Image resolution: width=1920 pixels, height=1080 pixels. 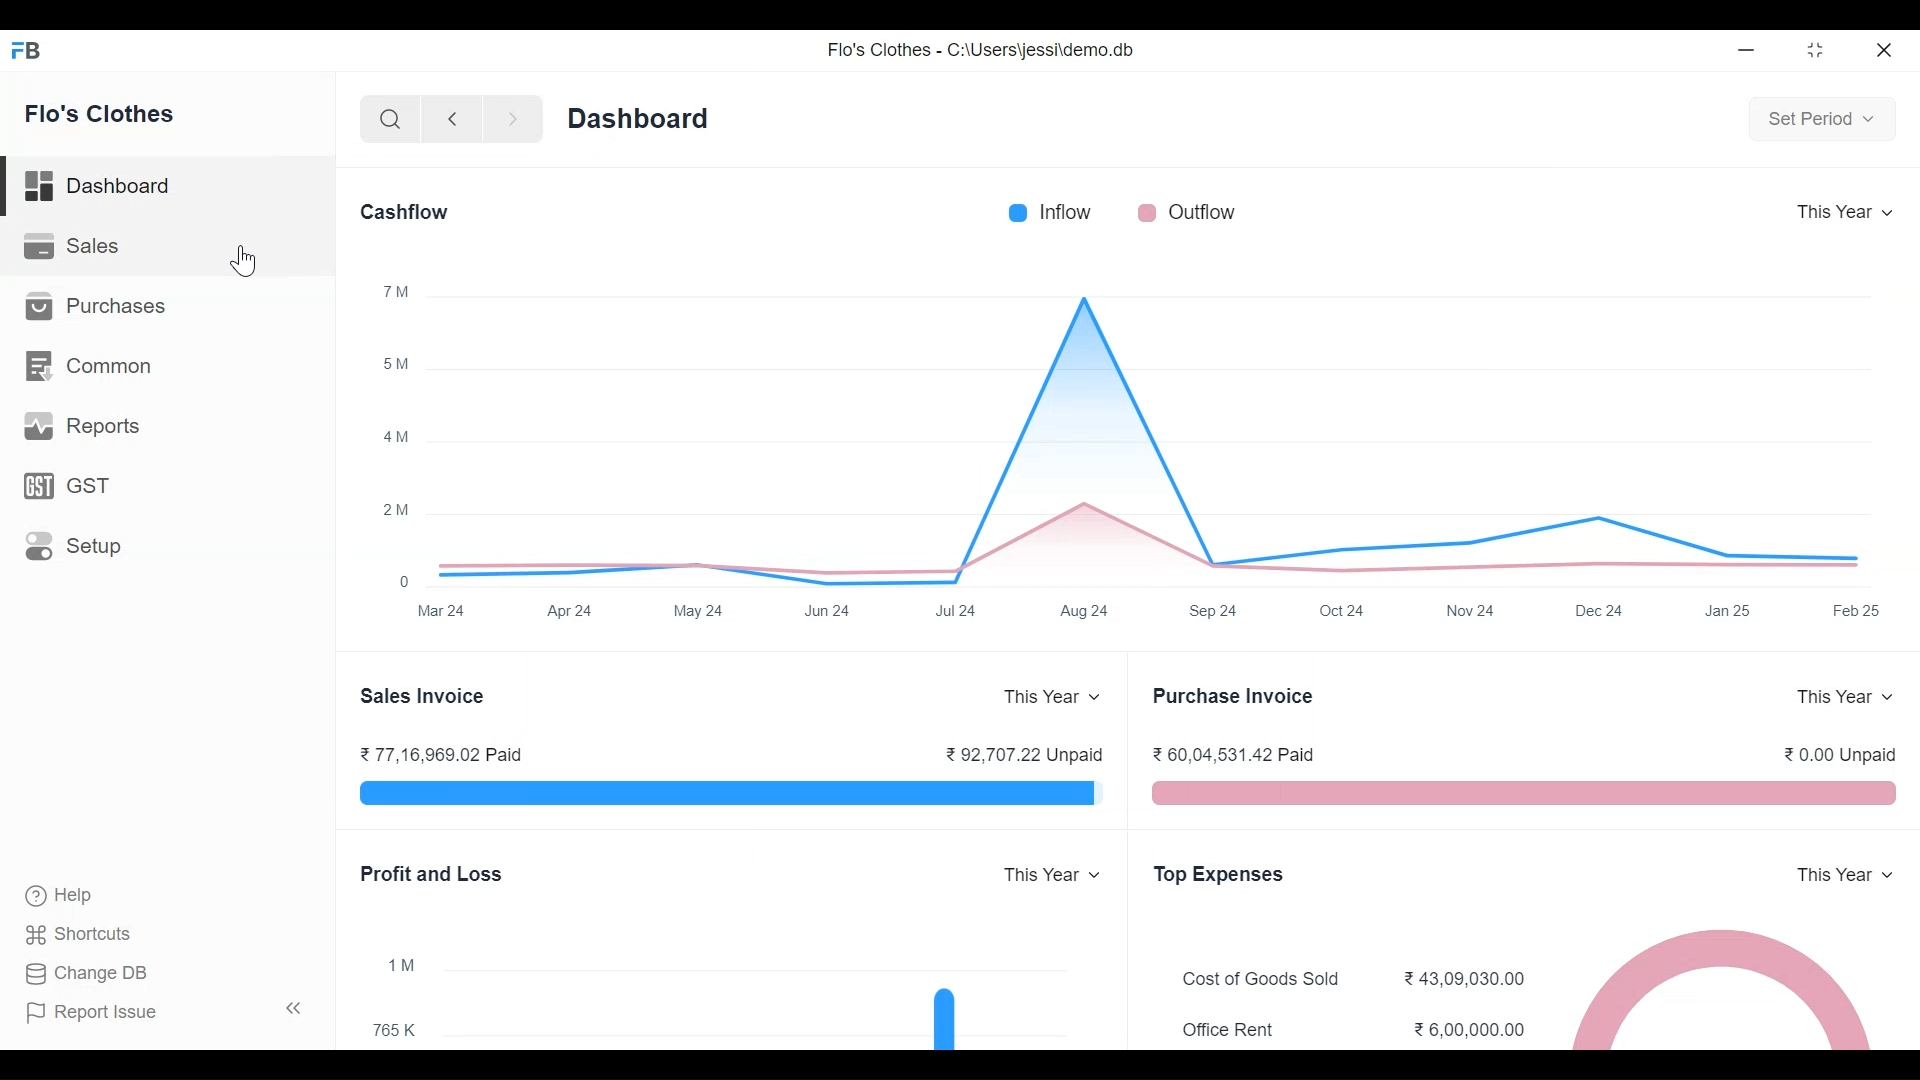 I want to click on Search, so click(x=390, y=120).